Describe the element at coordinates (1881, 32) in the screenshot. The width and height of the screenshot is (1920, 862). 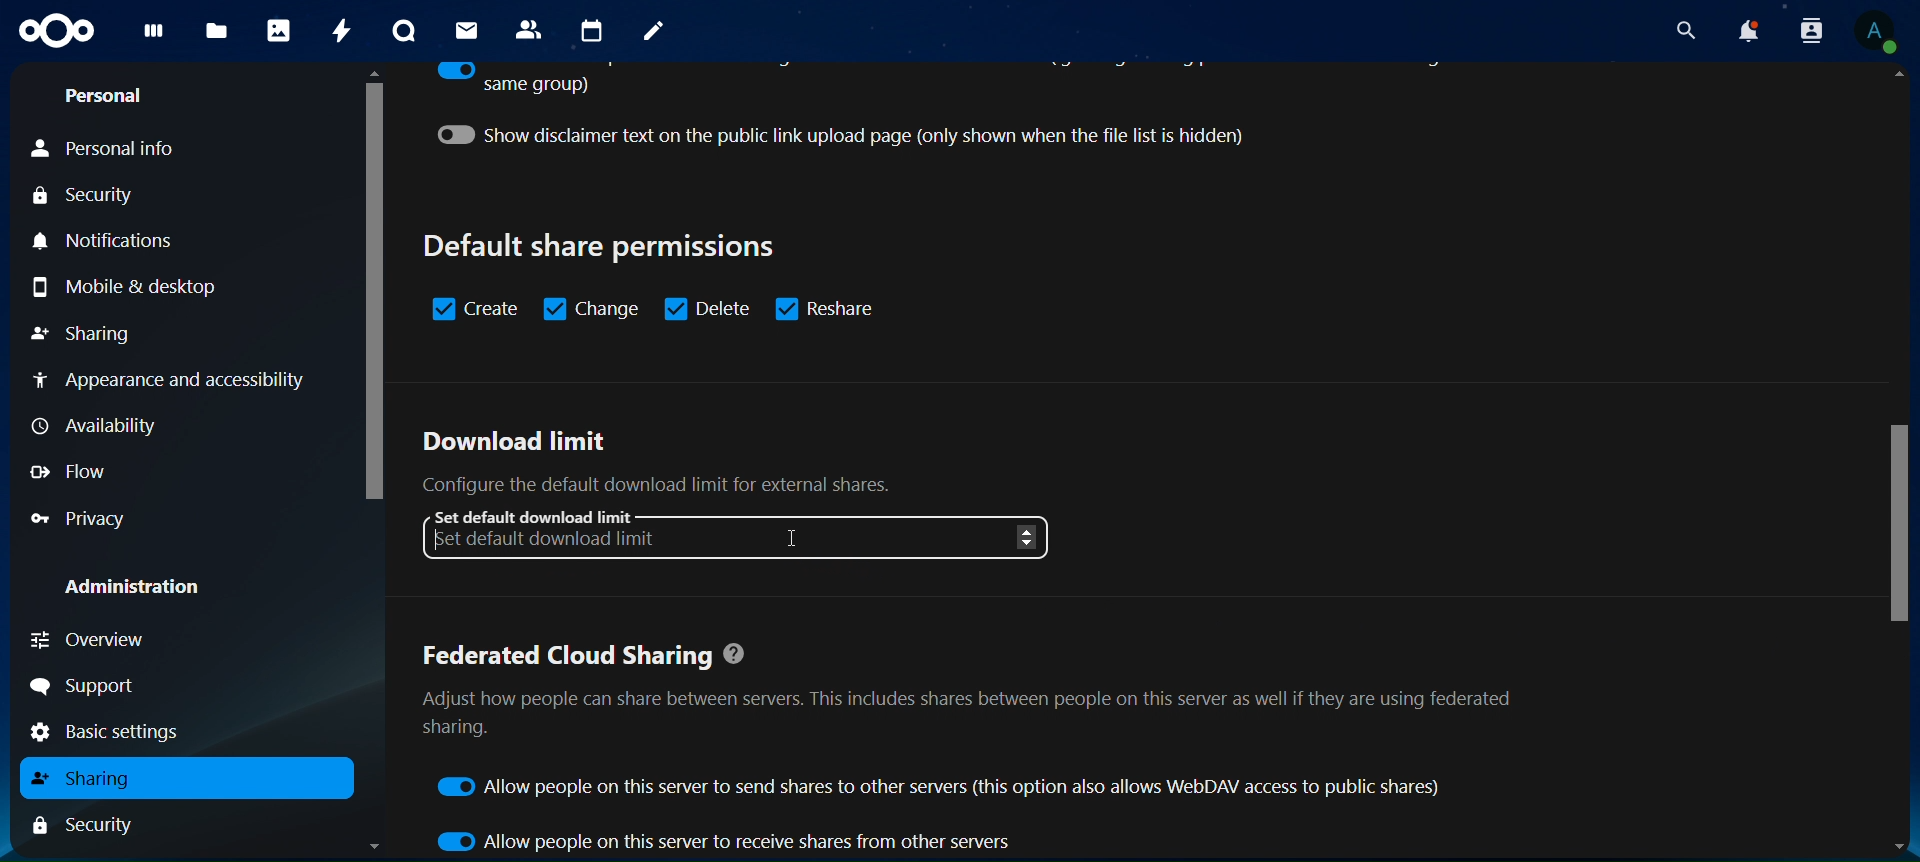
I see `View Profile` at that location.